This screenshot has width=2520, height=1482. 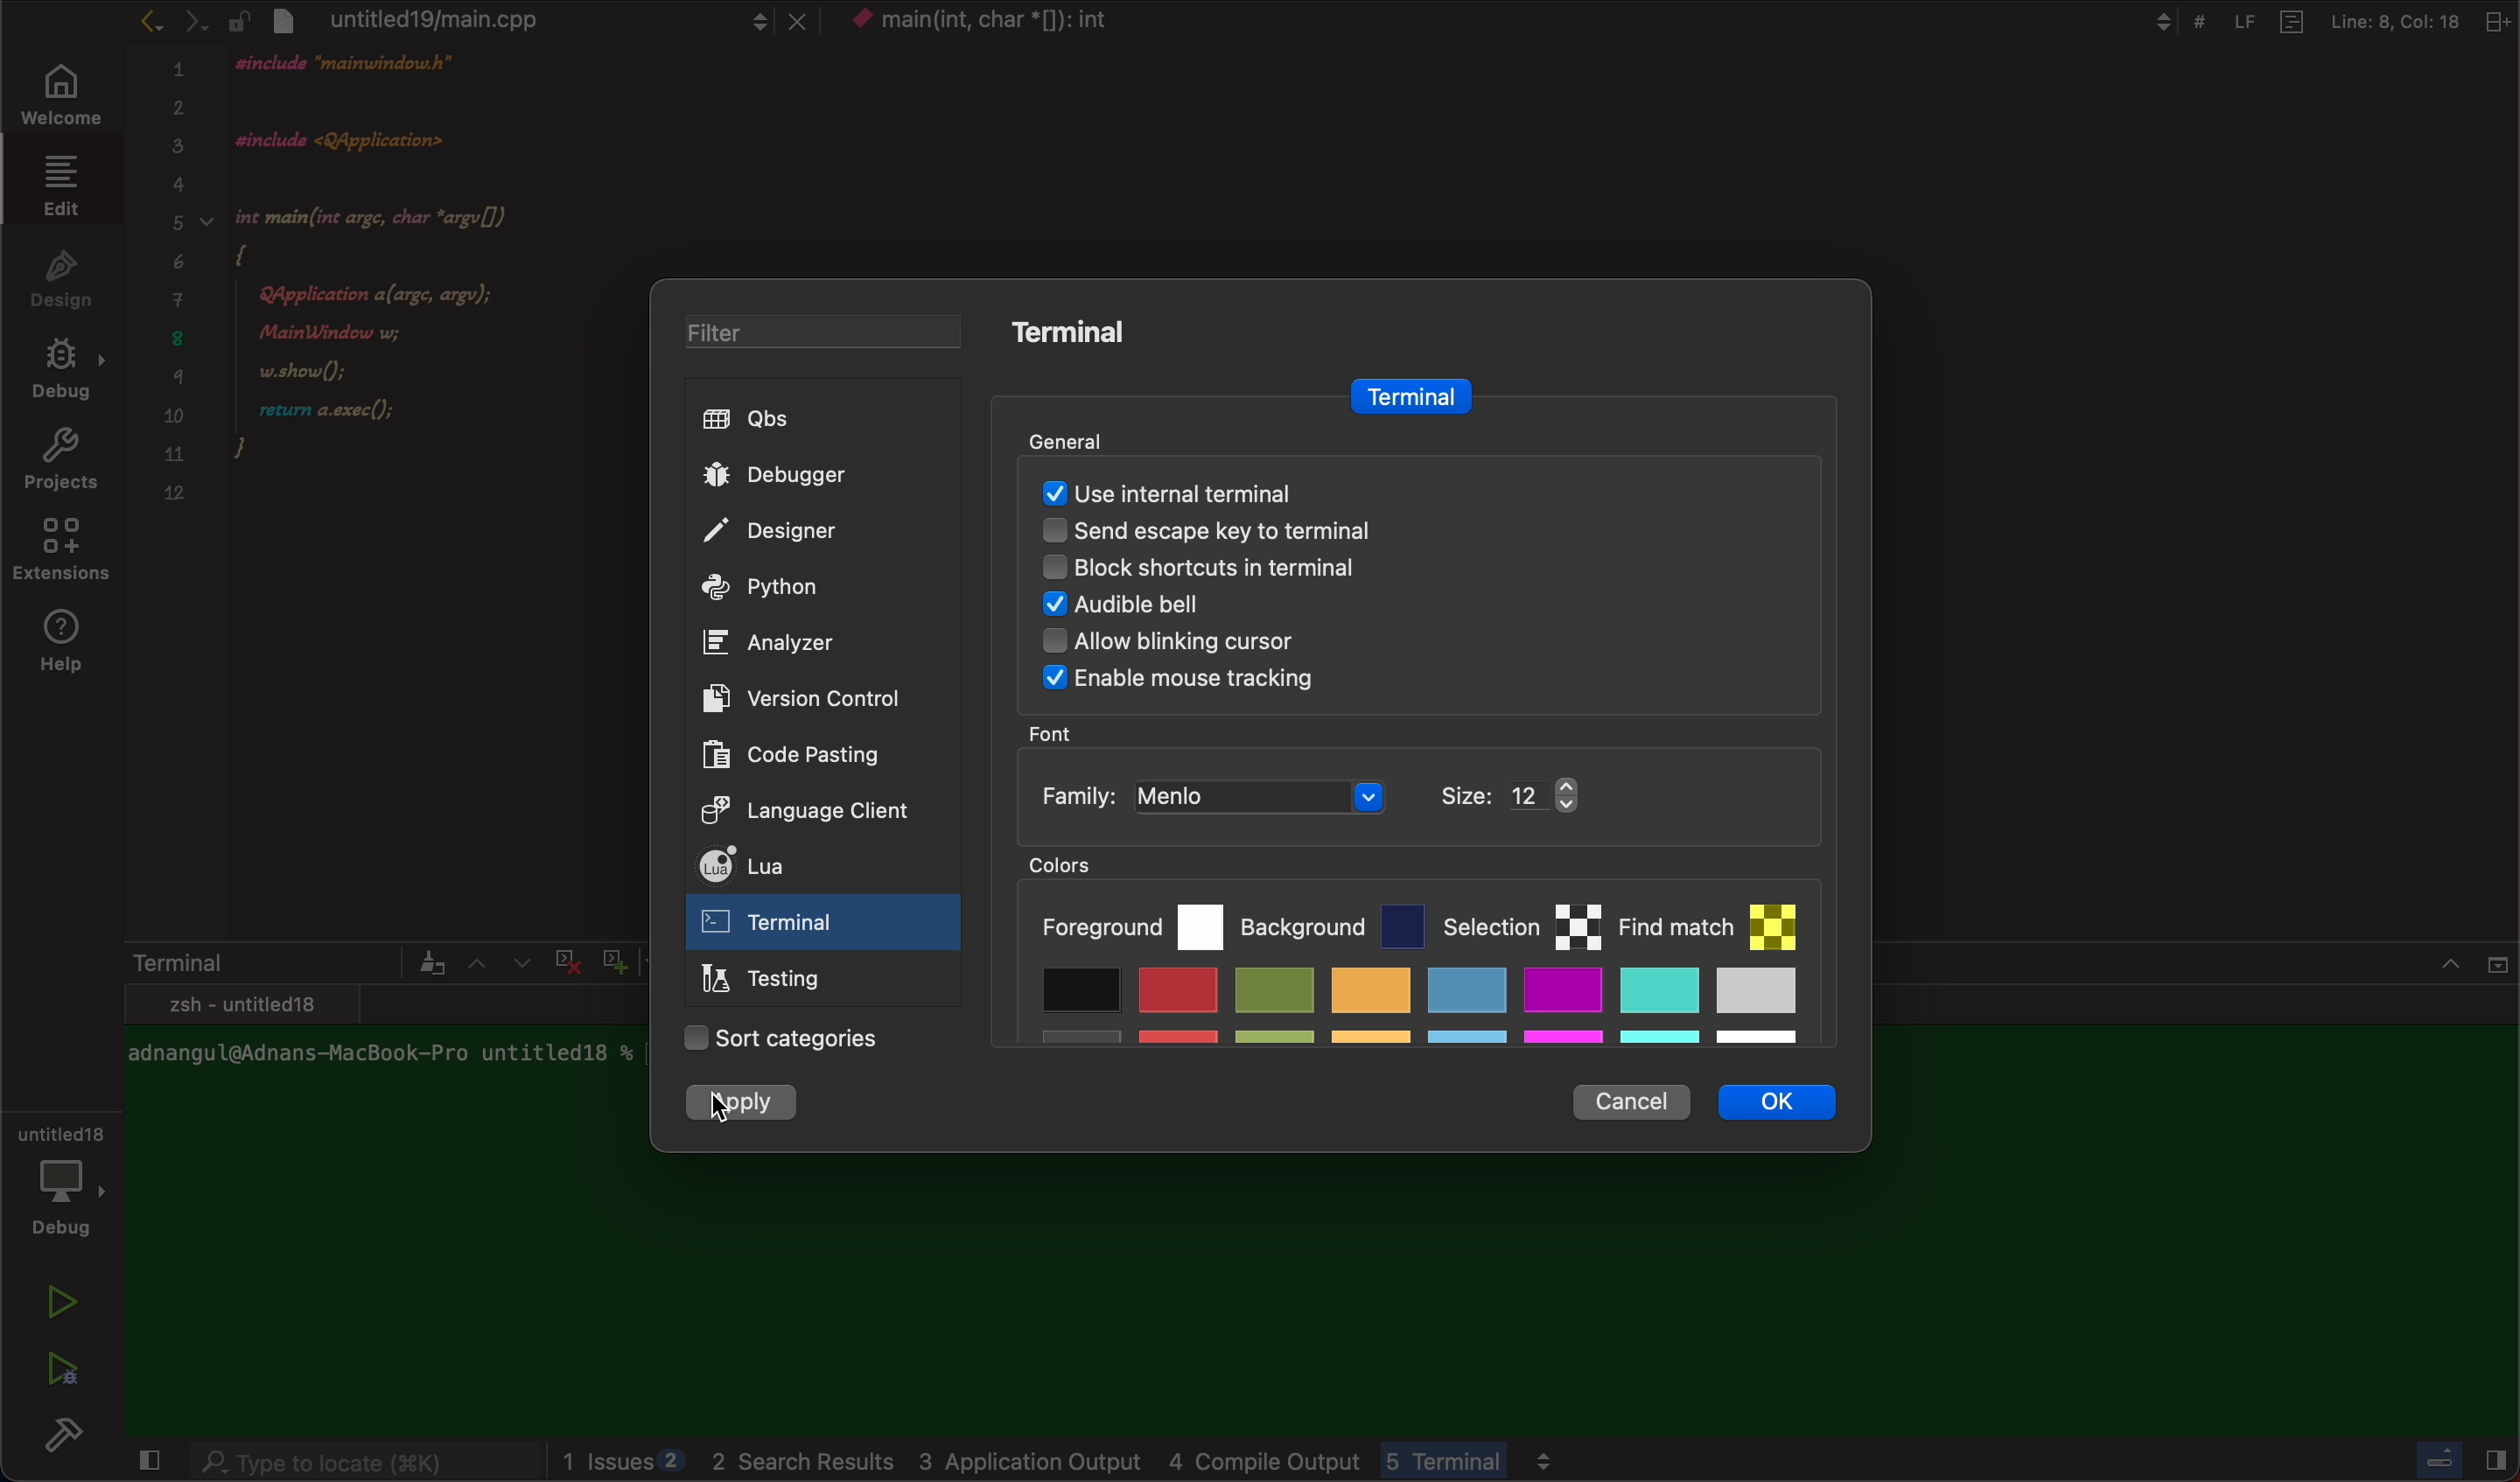 What do you see at coordinates (1394, 535) in the screenshot?
I see `send escape` at bounding box center [1394, 535].